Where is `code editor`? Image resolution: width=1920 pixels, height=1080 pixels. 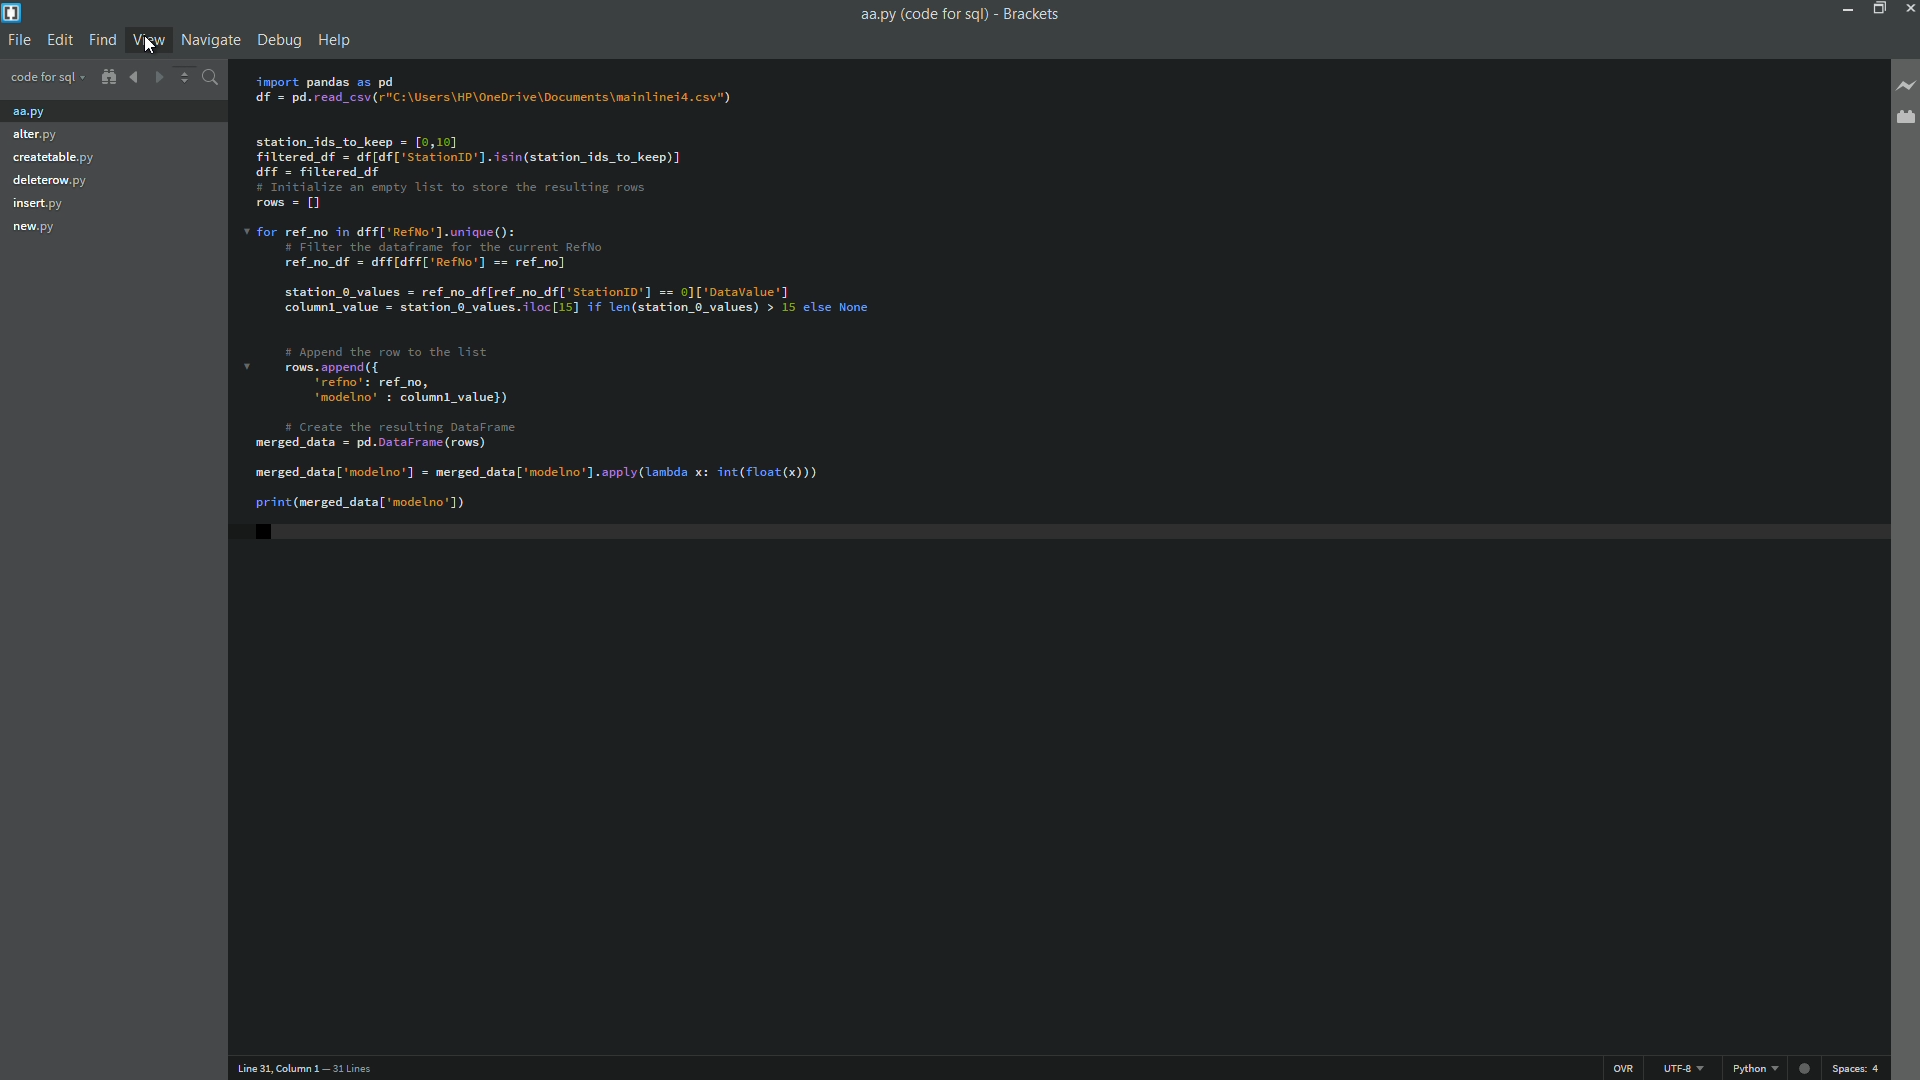 code editor is located at coordinates (584, 309).